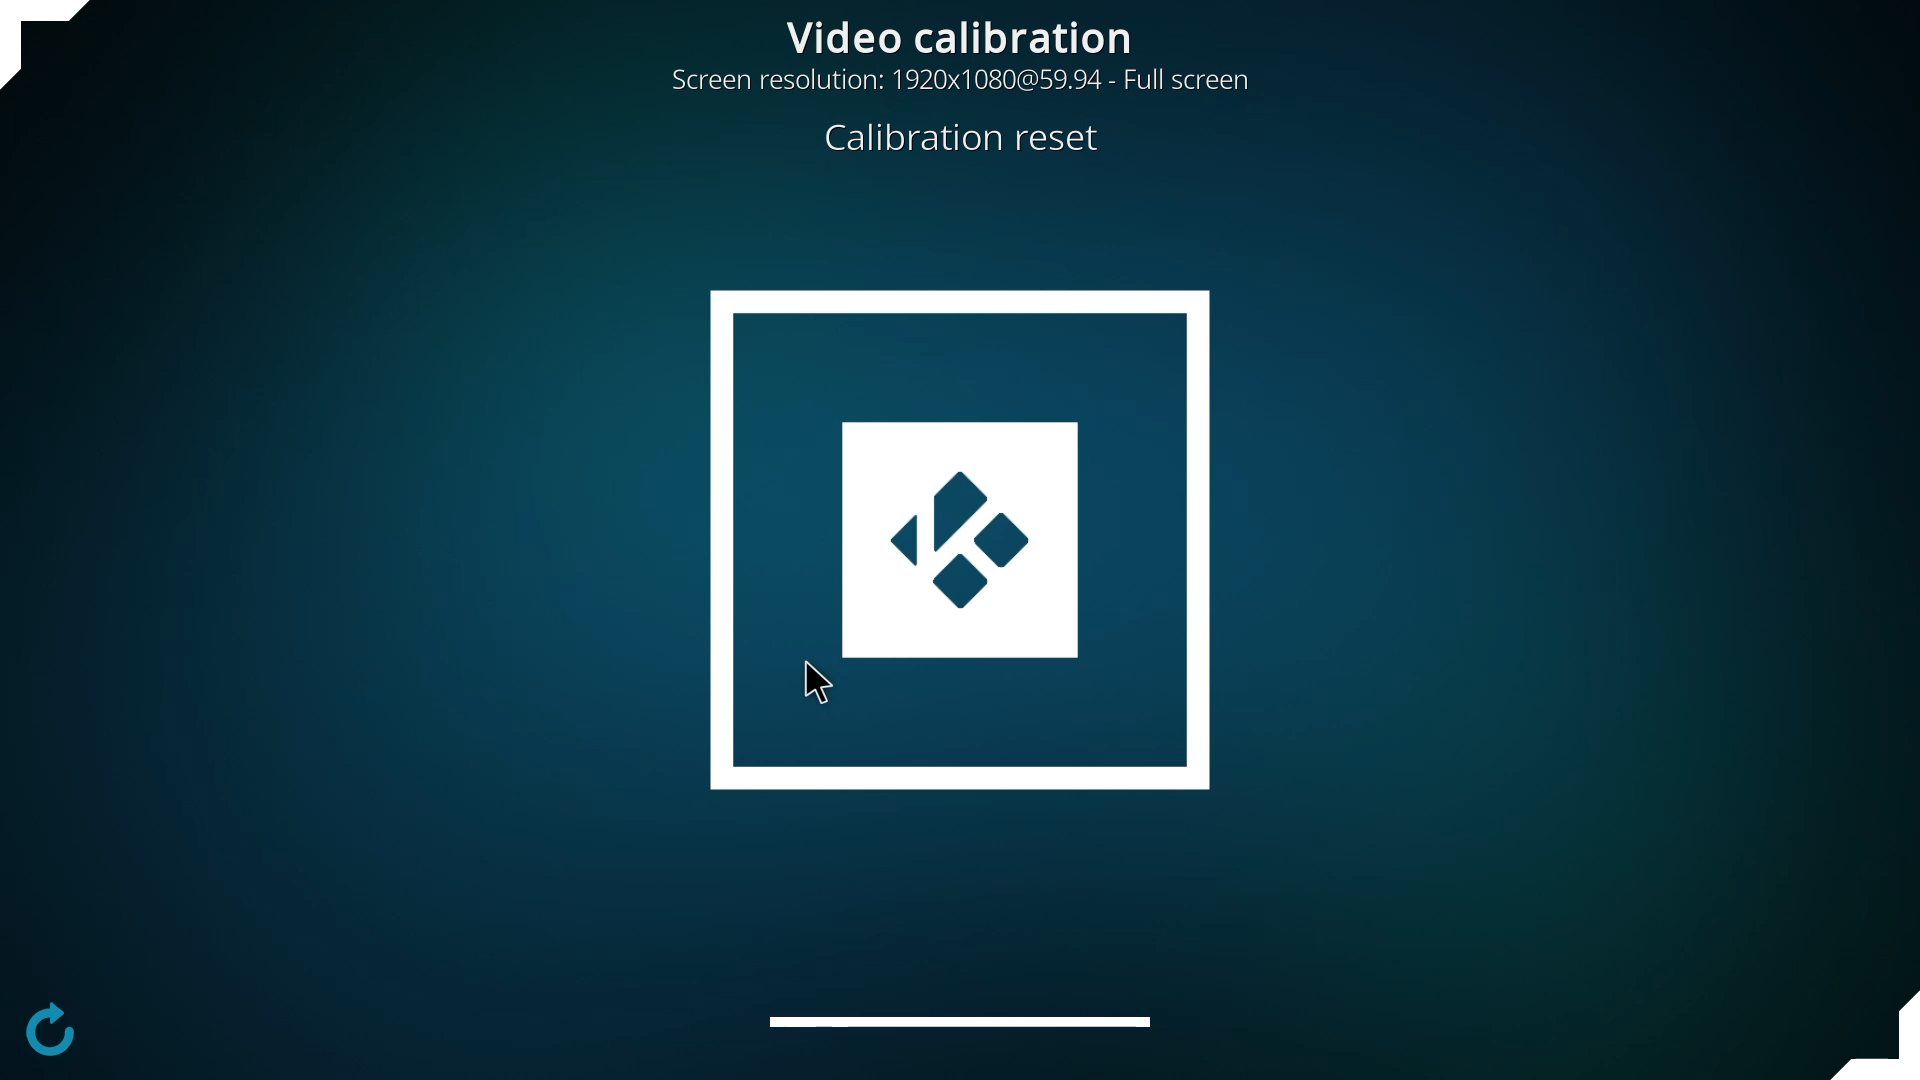 This screenshot has width=1920, height=1080. I want to click on cursor, so click(814, 677).